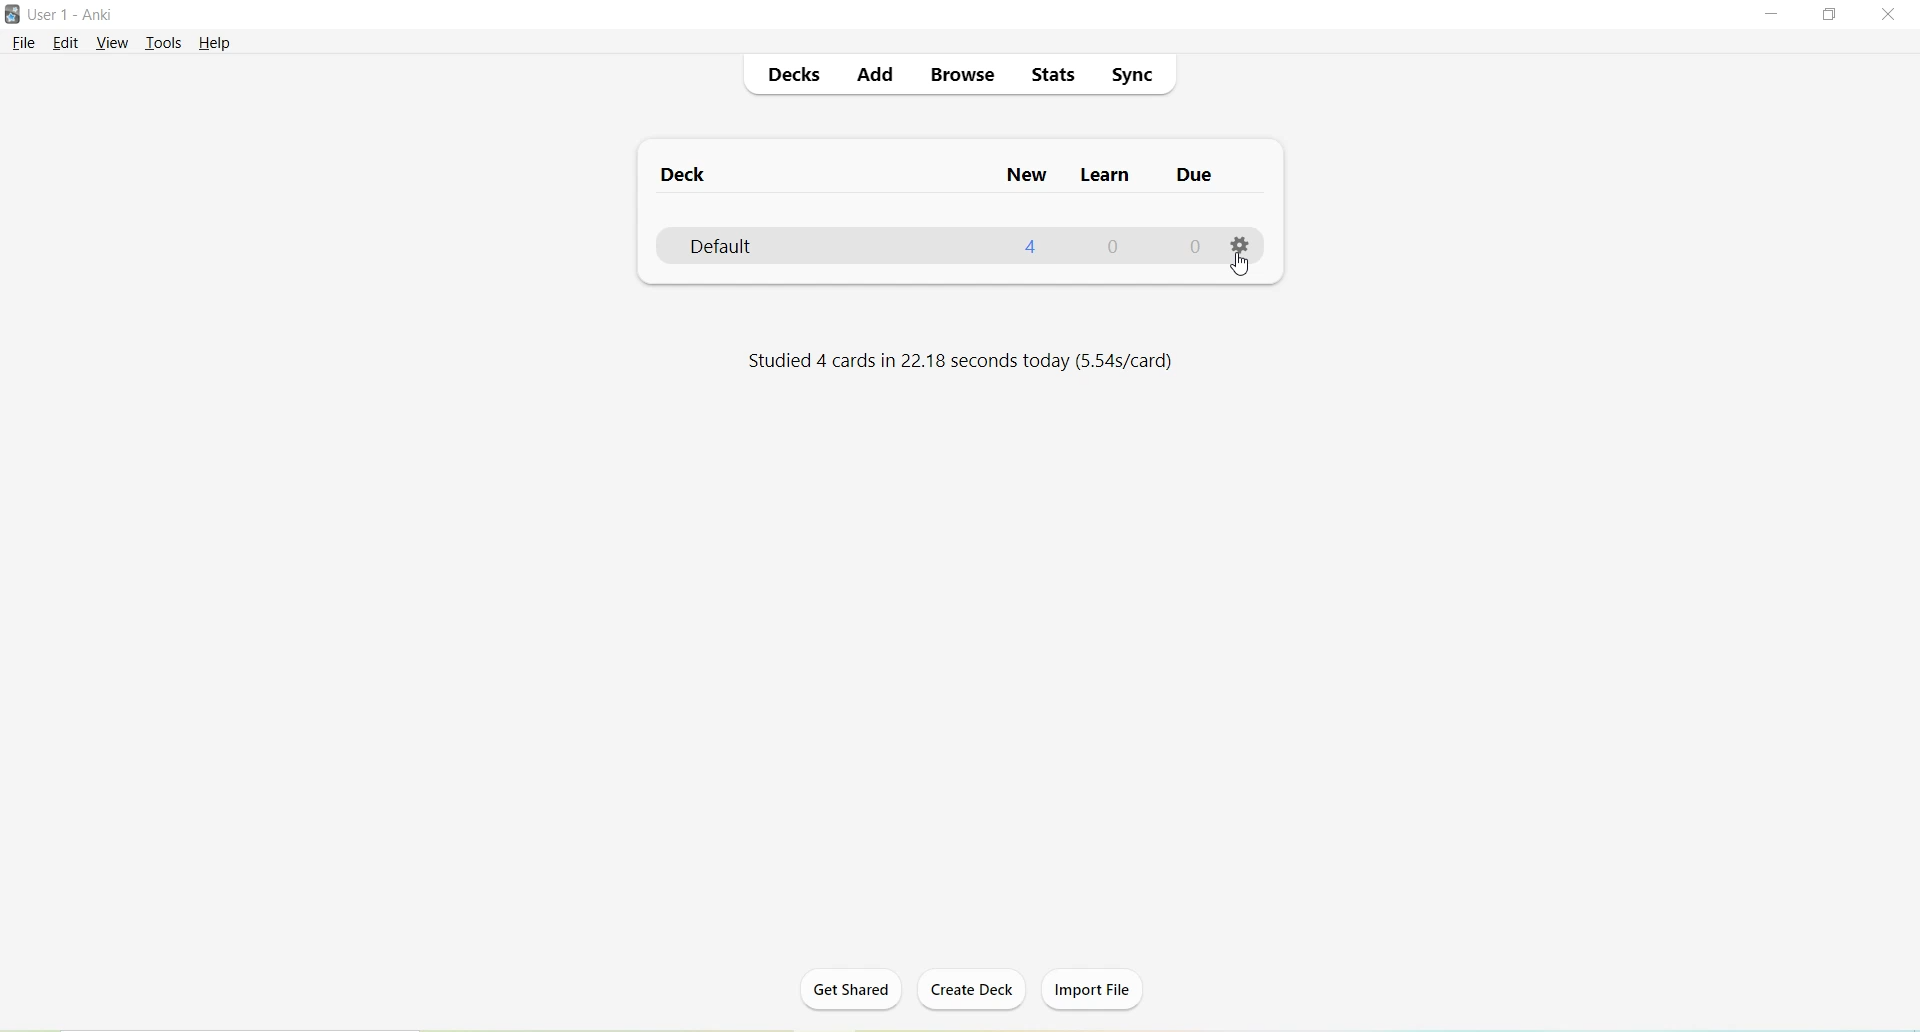  I want to click on Tools, so click(168, 43).